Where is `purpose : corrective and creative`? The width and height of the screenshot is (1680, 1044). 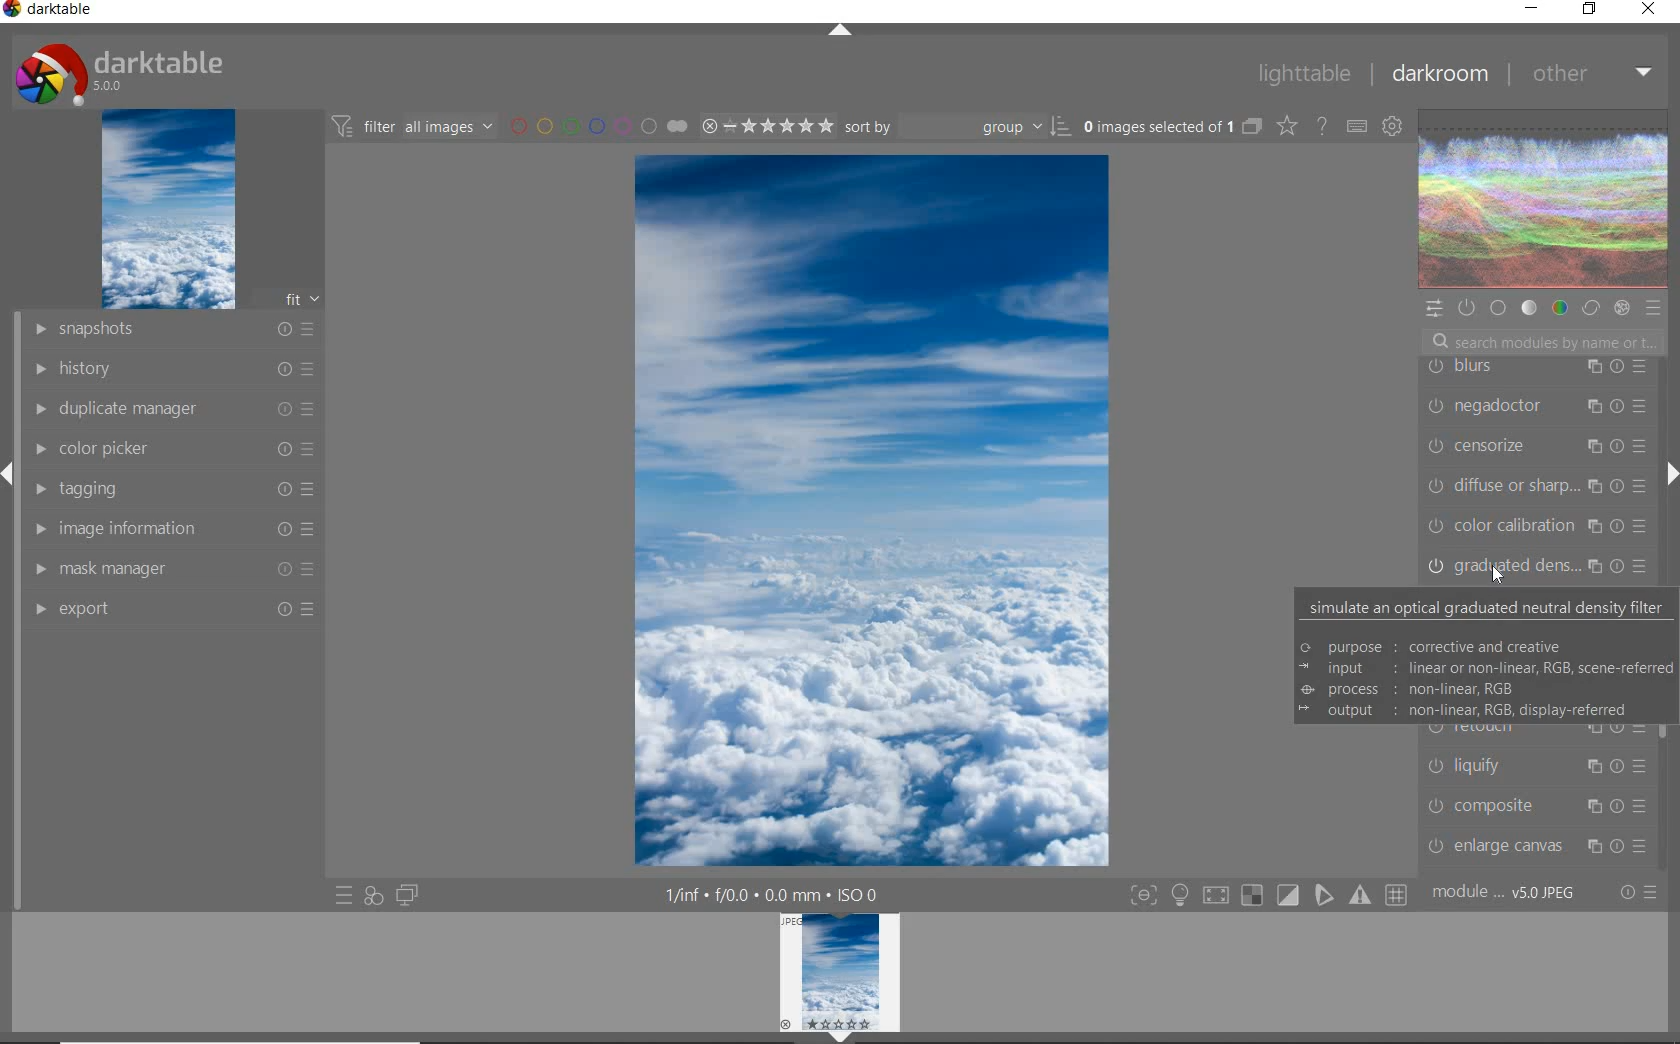 purpose : corrective and creative is located at coordinates (1434, 645).